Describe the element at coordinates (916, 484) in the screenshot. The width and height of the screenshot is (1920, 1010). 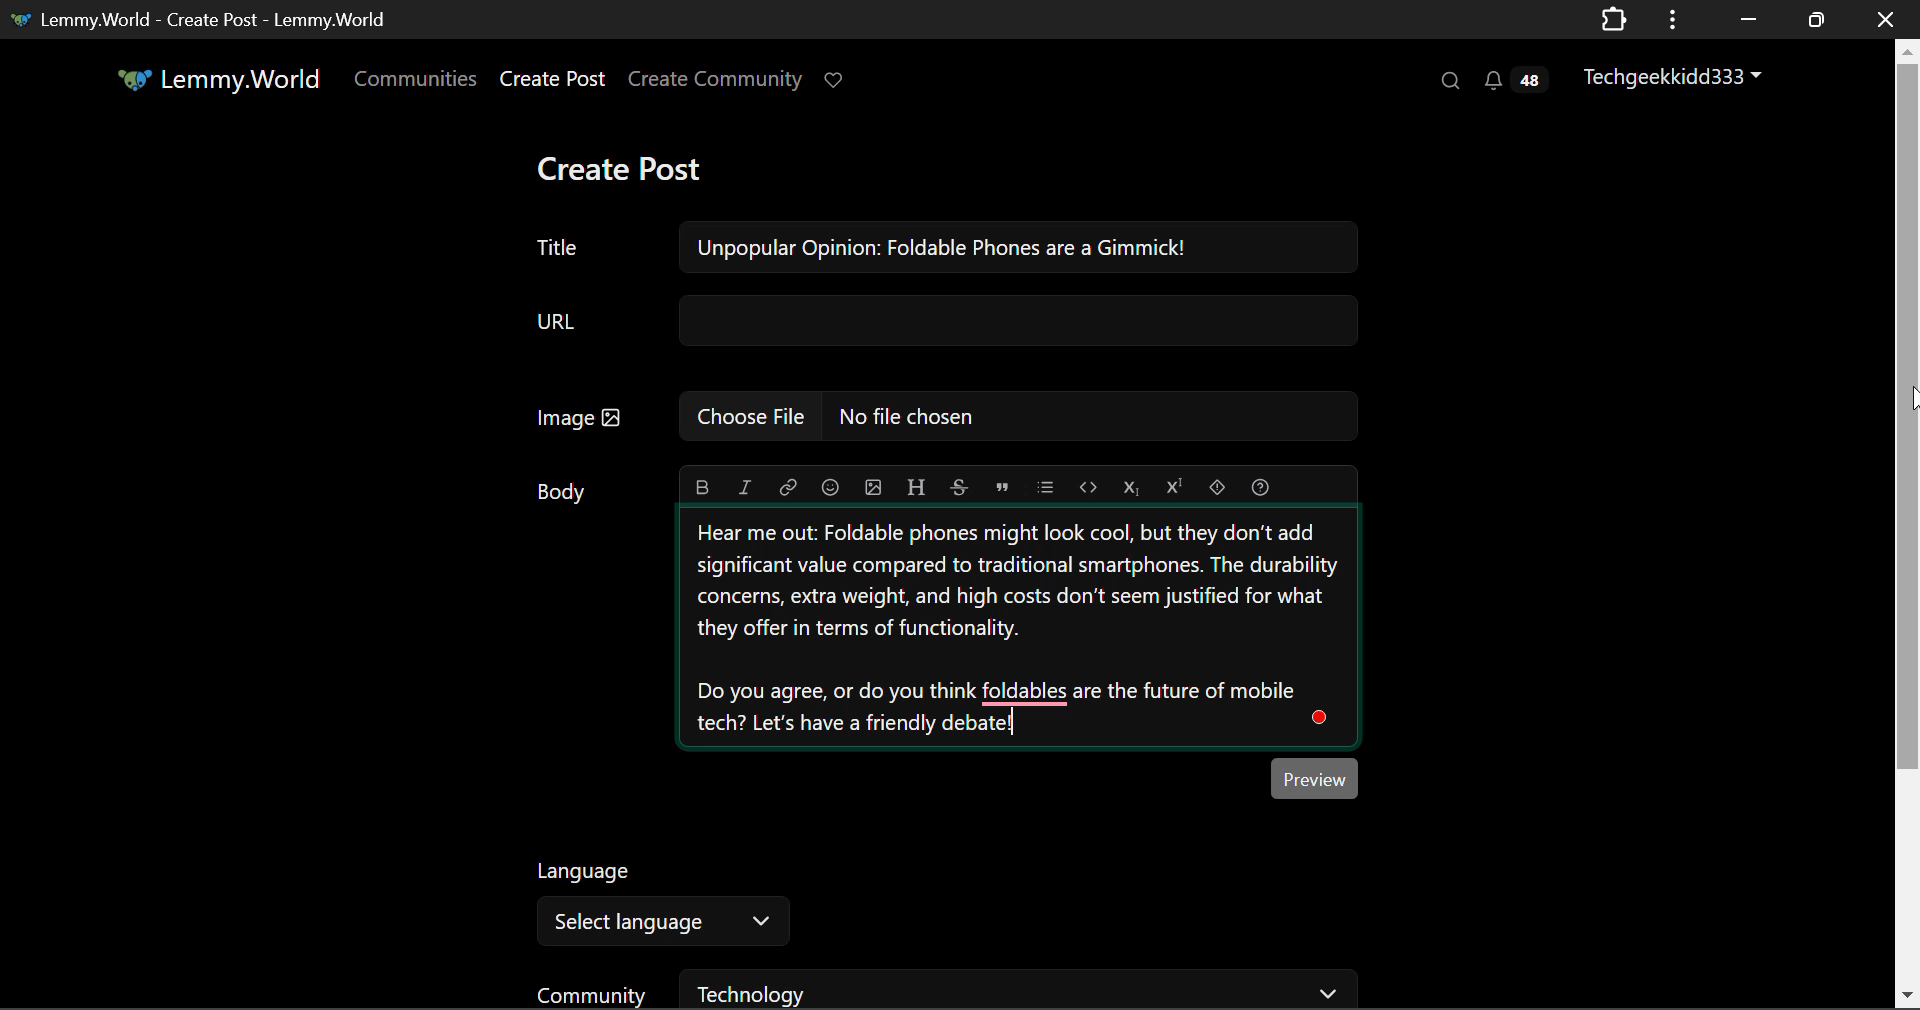
I see `header` at that location.